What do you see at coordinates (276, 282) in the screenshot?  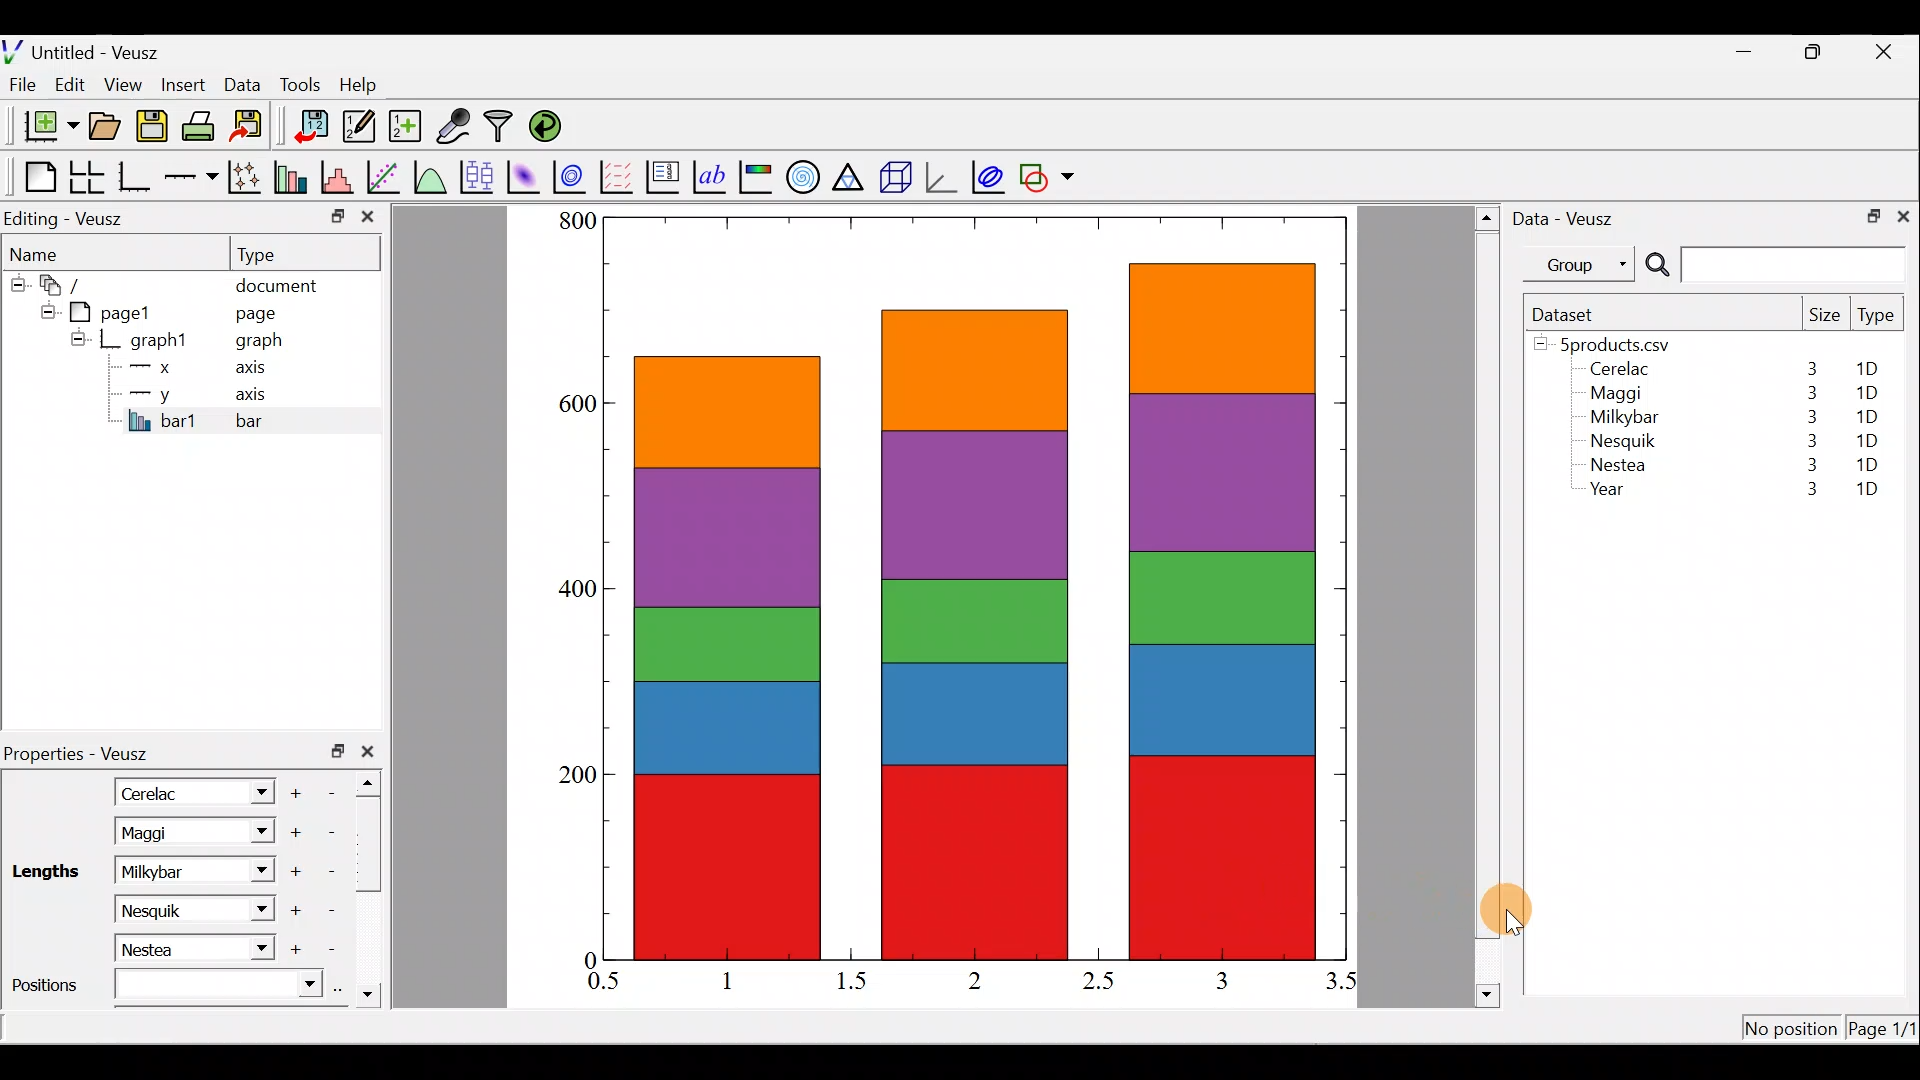 I see `document` at bounding box center [276, 282].